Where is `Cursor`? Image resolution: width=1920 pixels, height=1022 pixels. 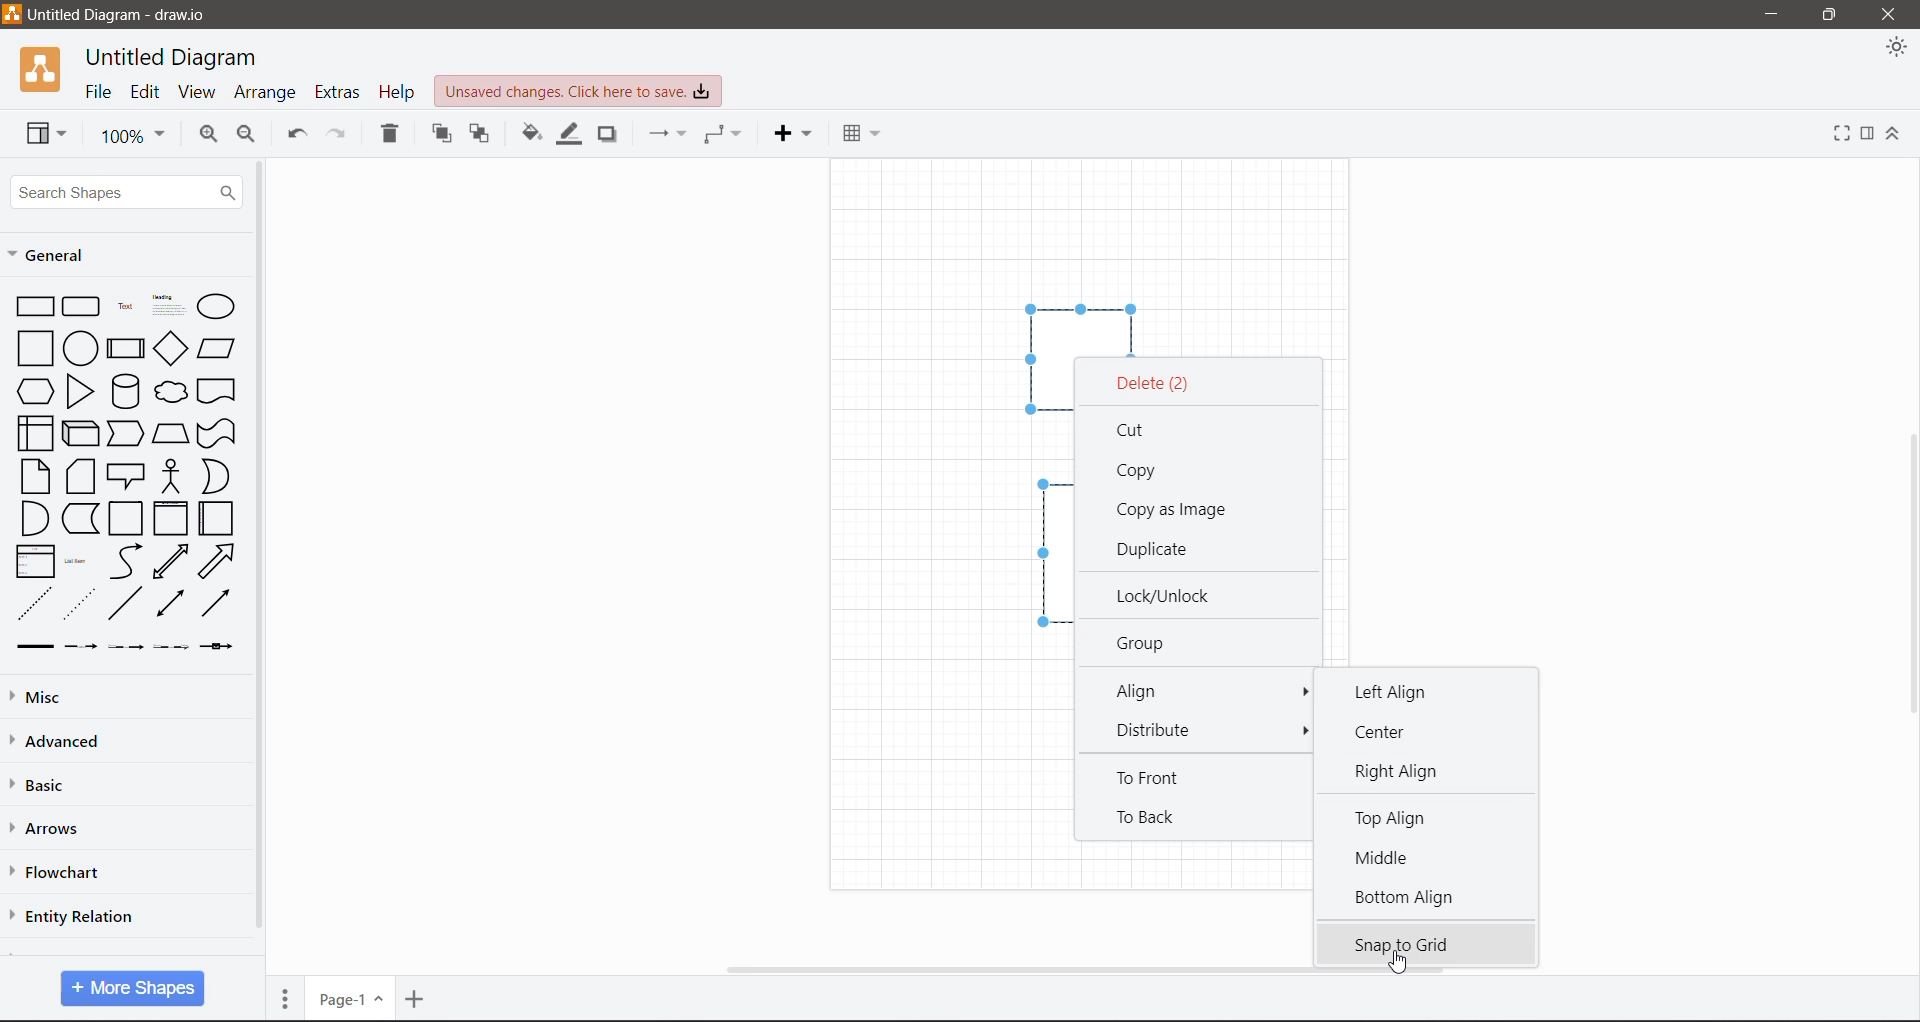 Cursor is located at coordinates (1399, 962).